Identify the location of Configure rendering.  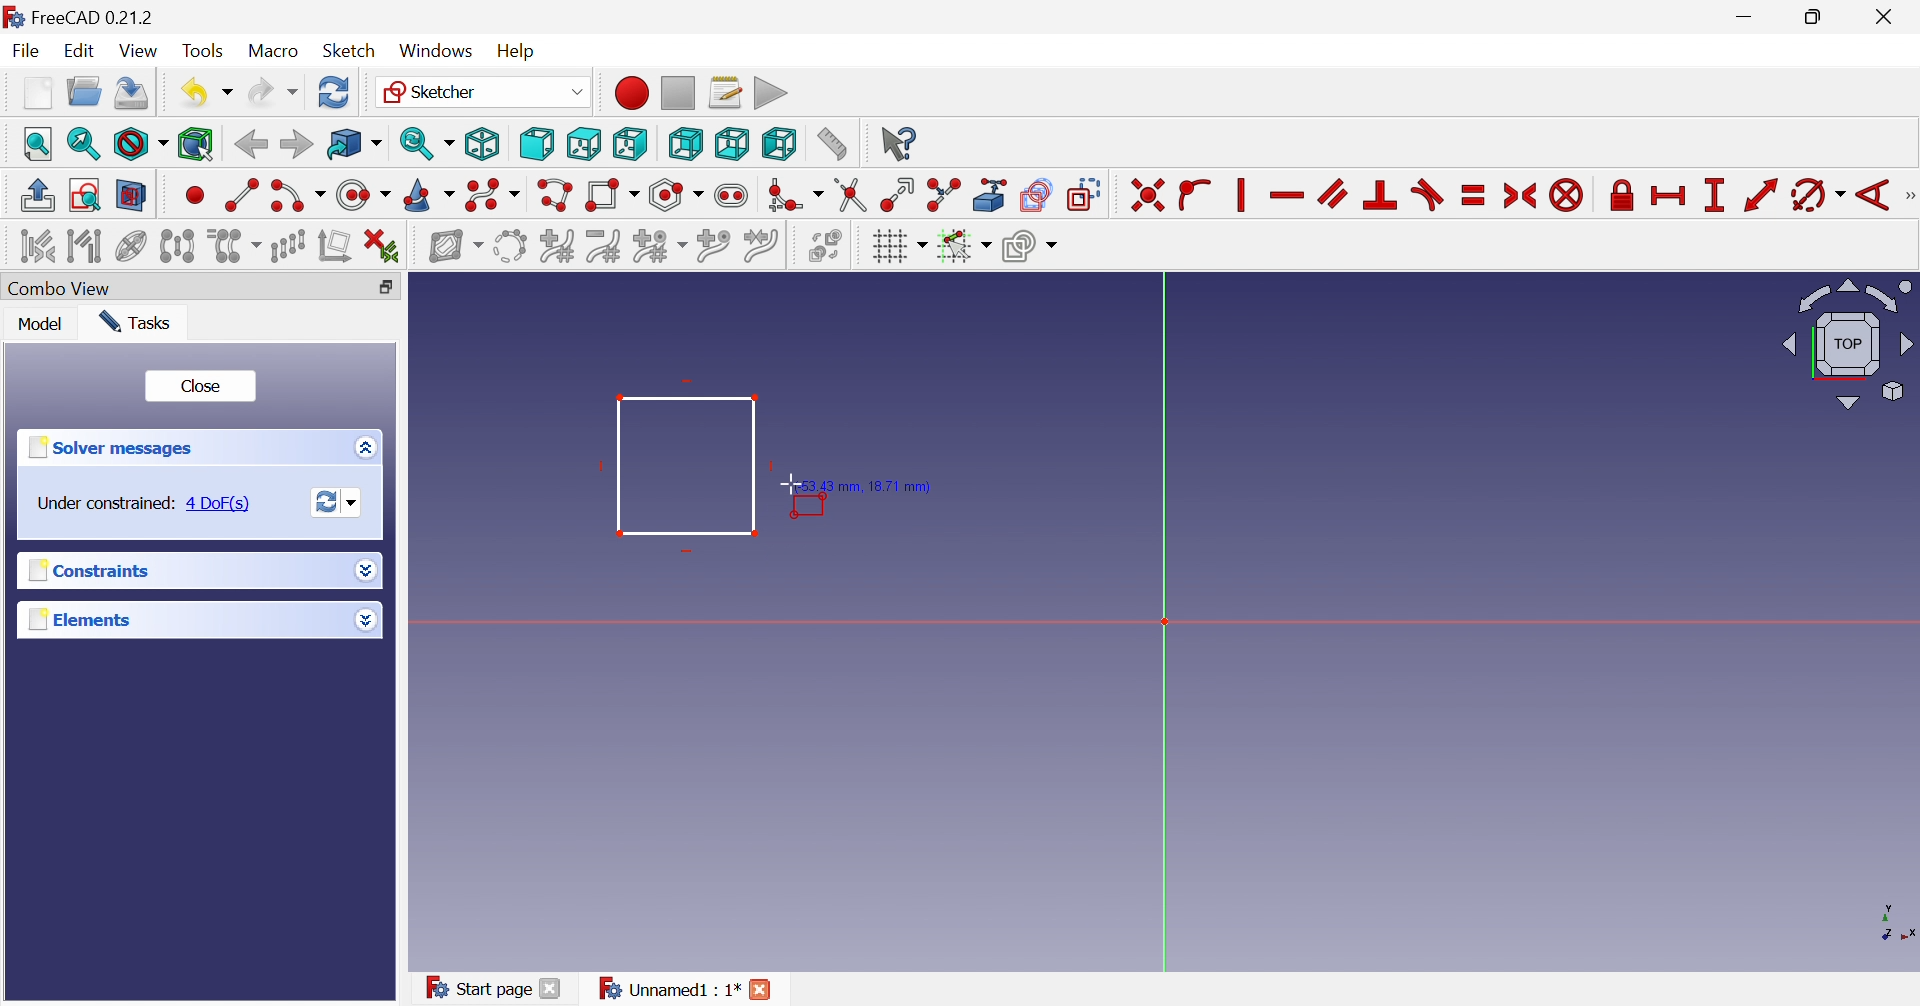
(1030, 249).